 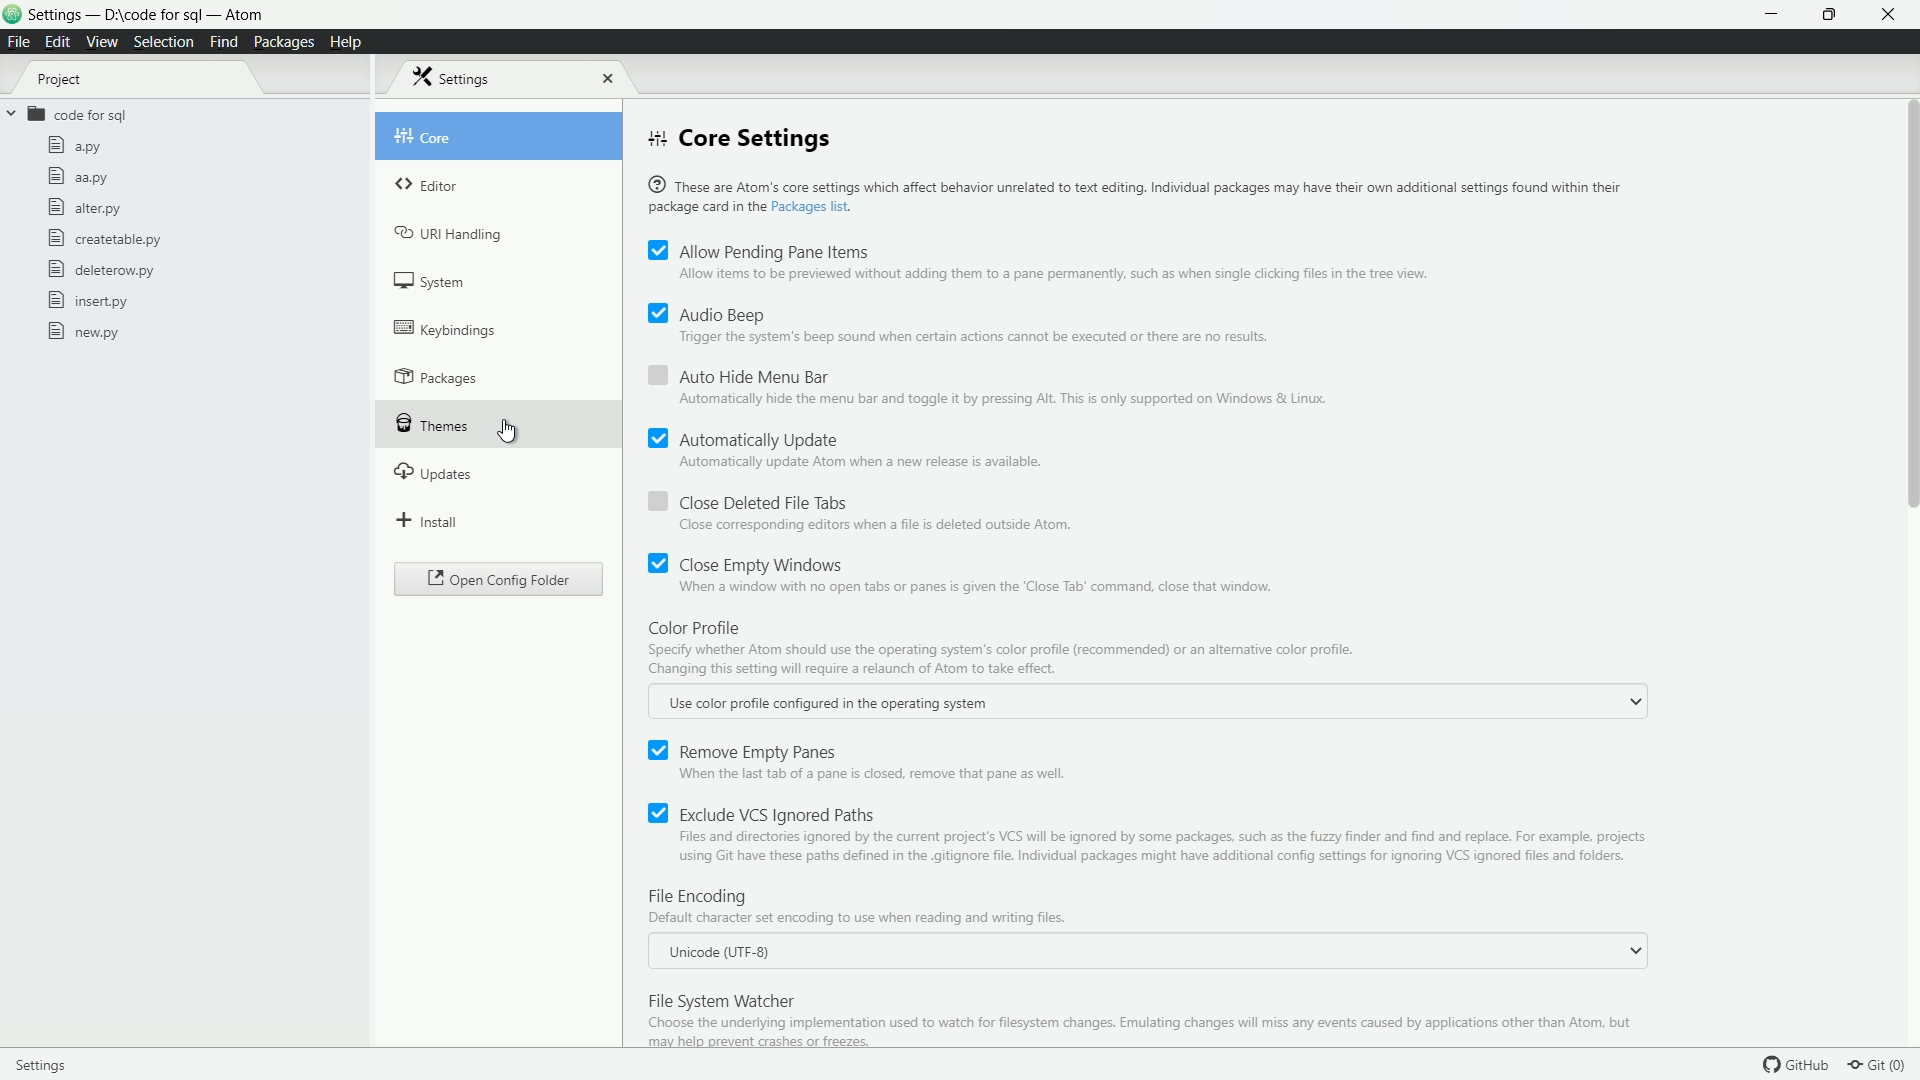 I want to click on choose the underlying implementation used to watch for filesystem changes . emulating changes will miss any events caused by applications other than atom, but may help prevent crashes or freezes., so click(x=1141, y=1031).